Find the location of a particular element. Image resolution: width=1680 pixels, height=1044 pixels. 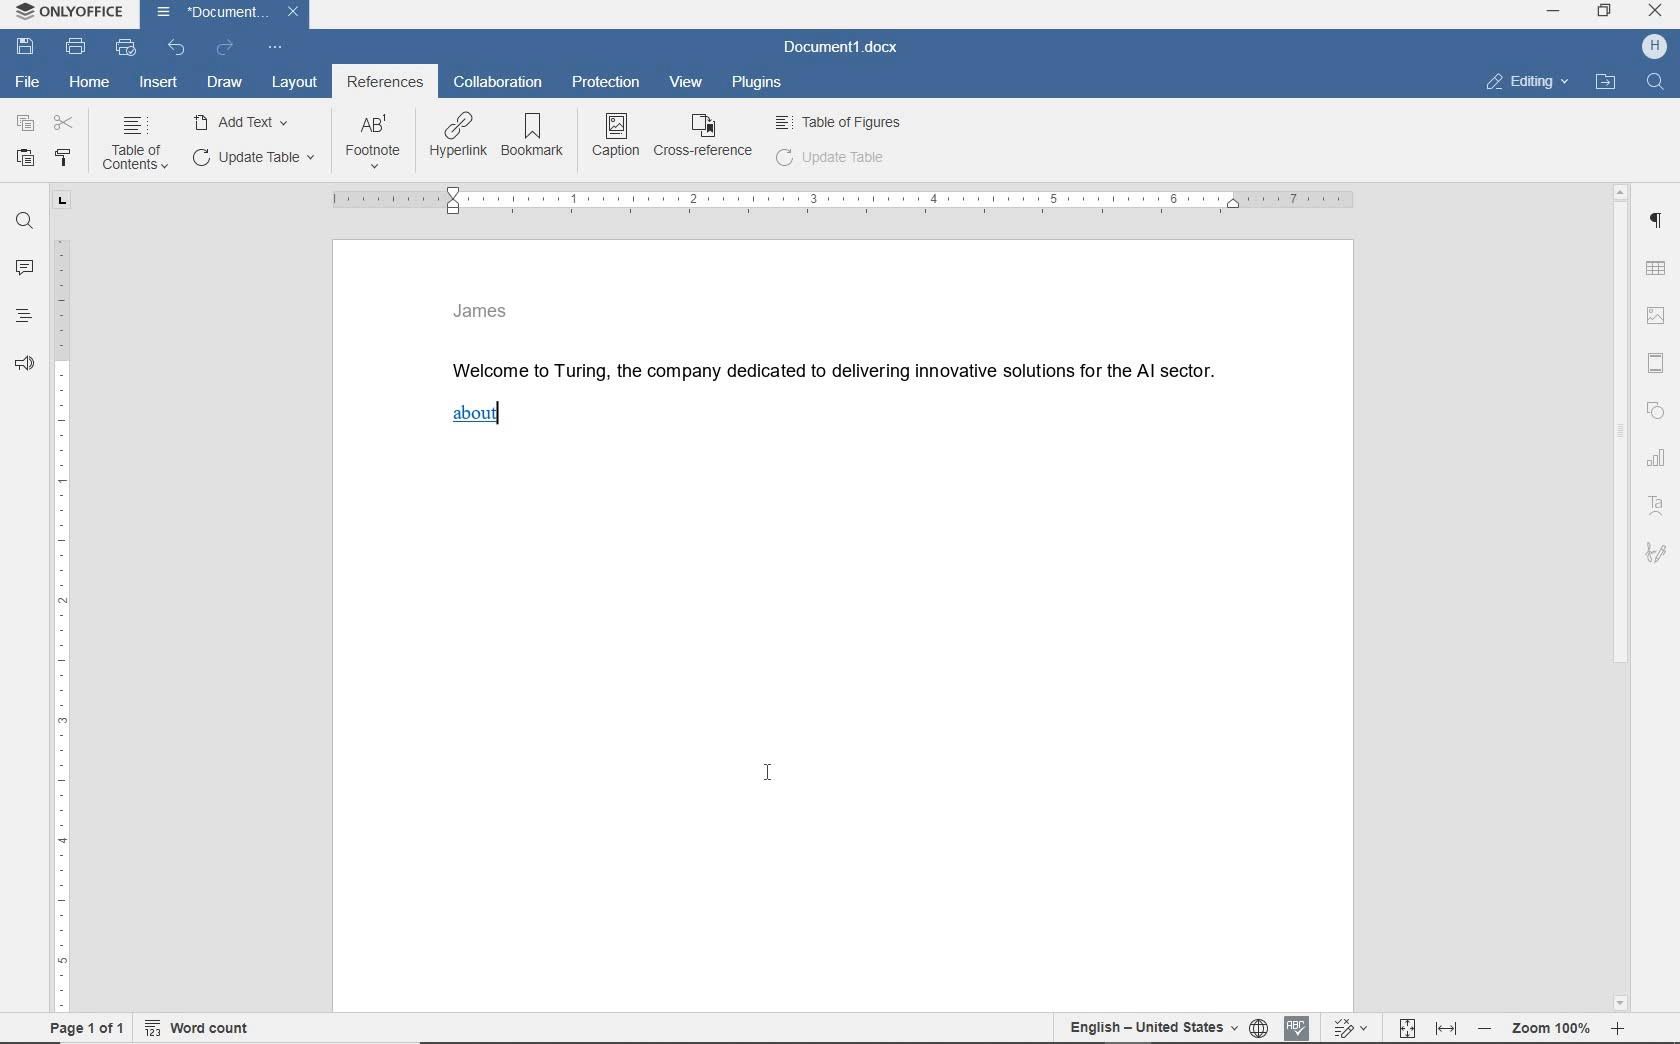

home is located at coordinates (89, 83).